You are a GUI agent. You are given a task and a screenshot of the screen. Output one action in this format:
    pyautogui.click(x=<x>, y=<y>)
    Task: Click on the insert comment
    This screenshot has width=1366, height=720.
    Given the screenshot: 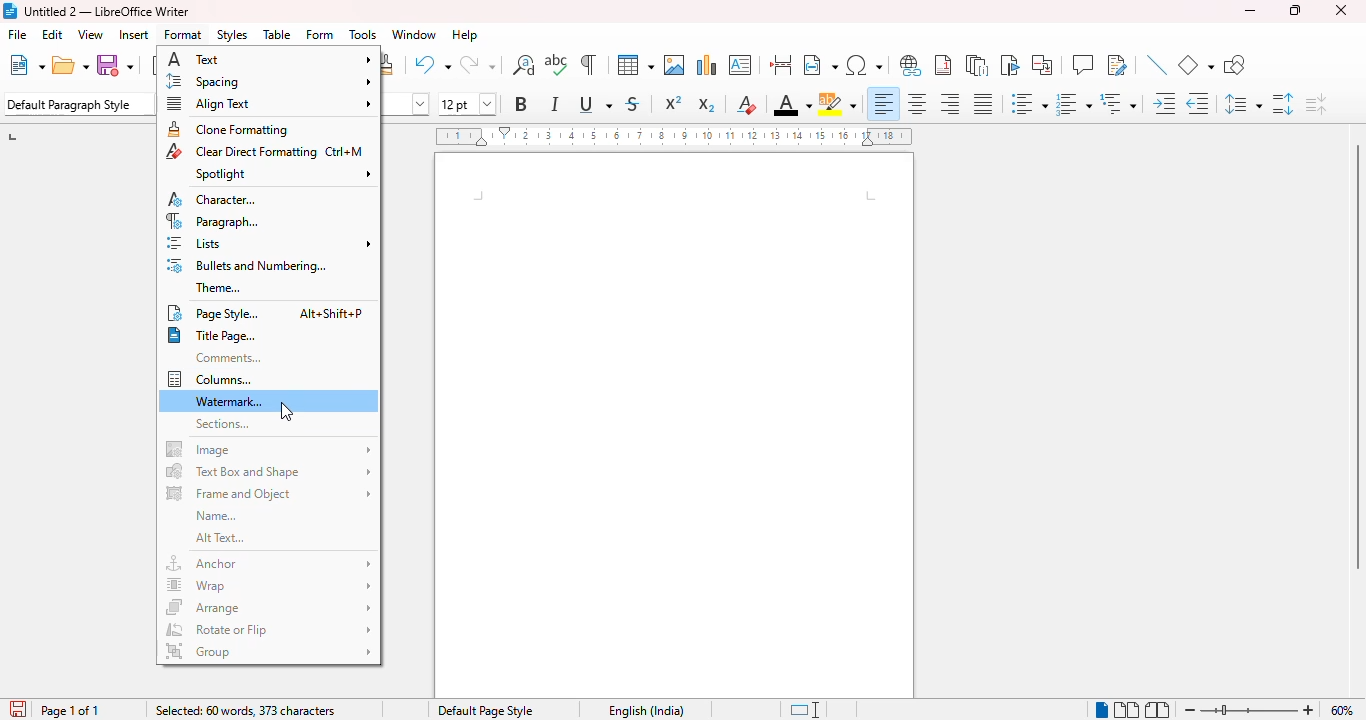 What is the action you would take?
    pyautogui.click(x=1083, y=64)
    